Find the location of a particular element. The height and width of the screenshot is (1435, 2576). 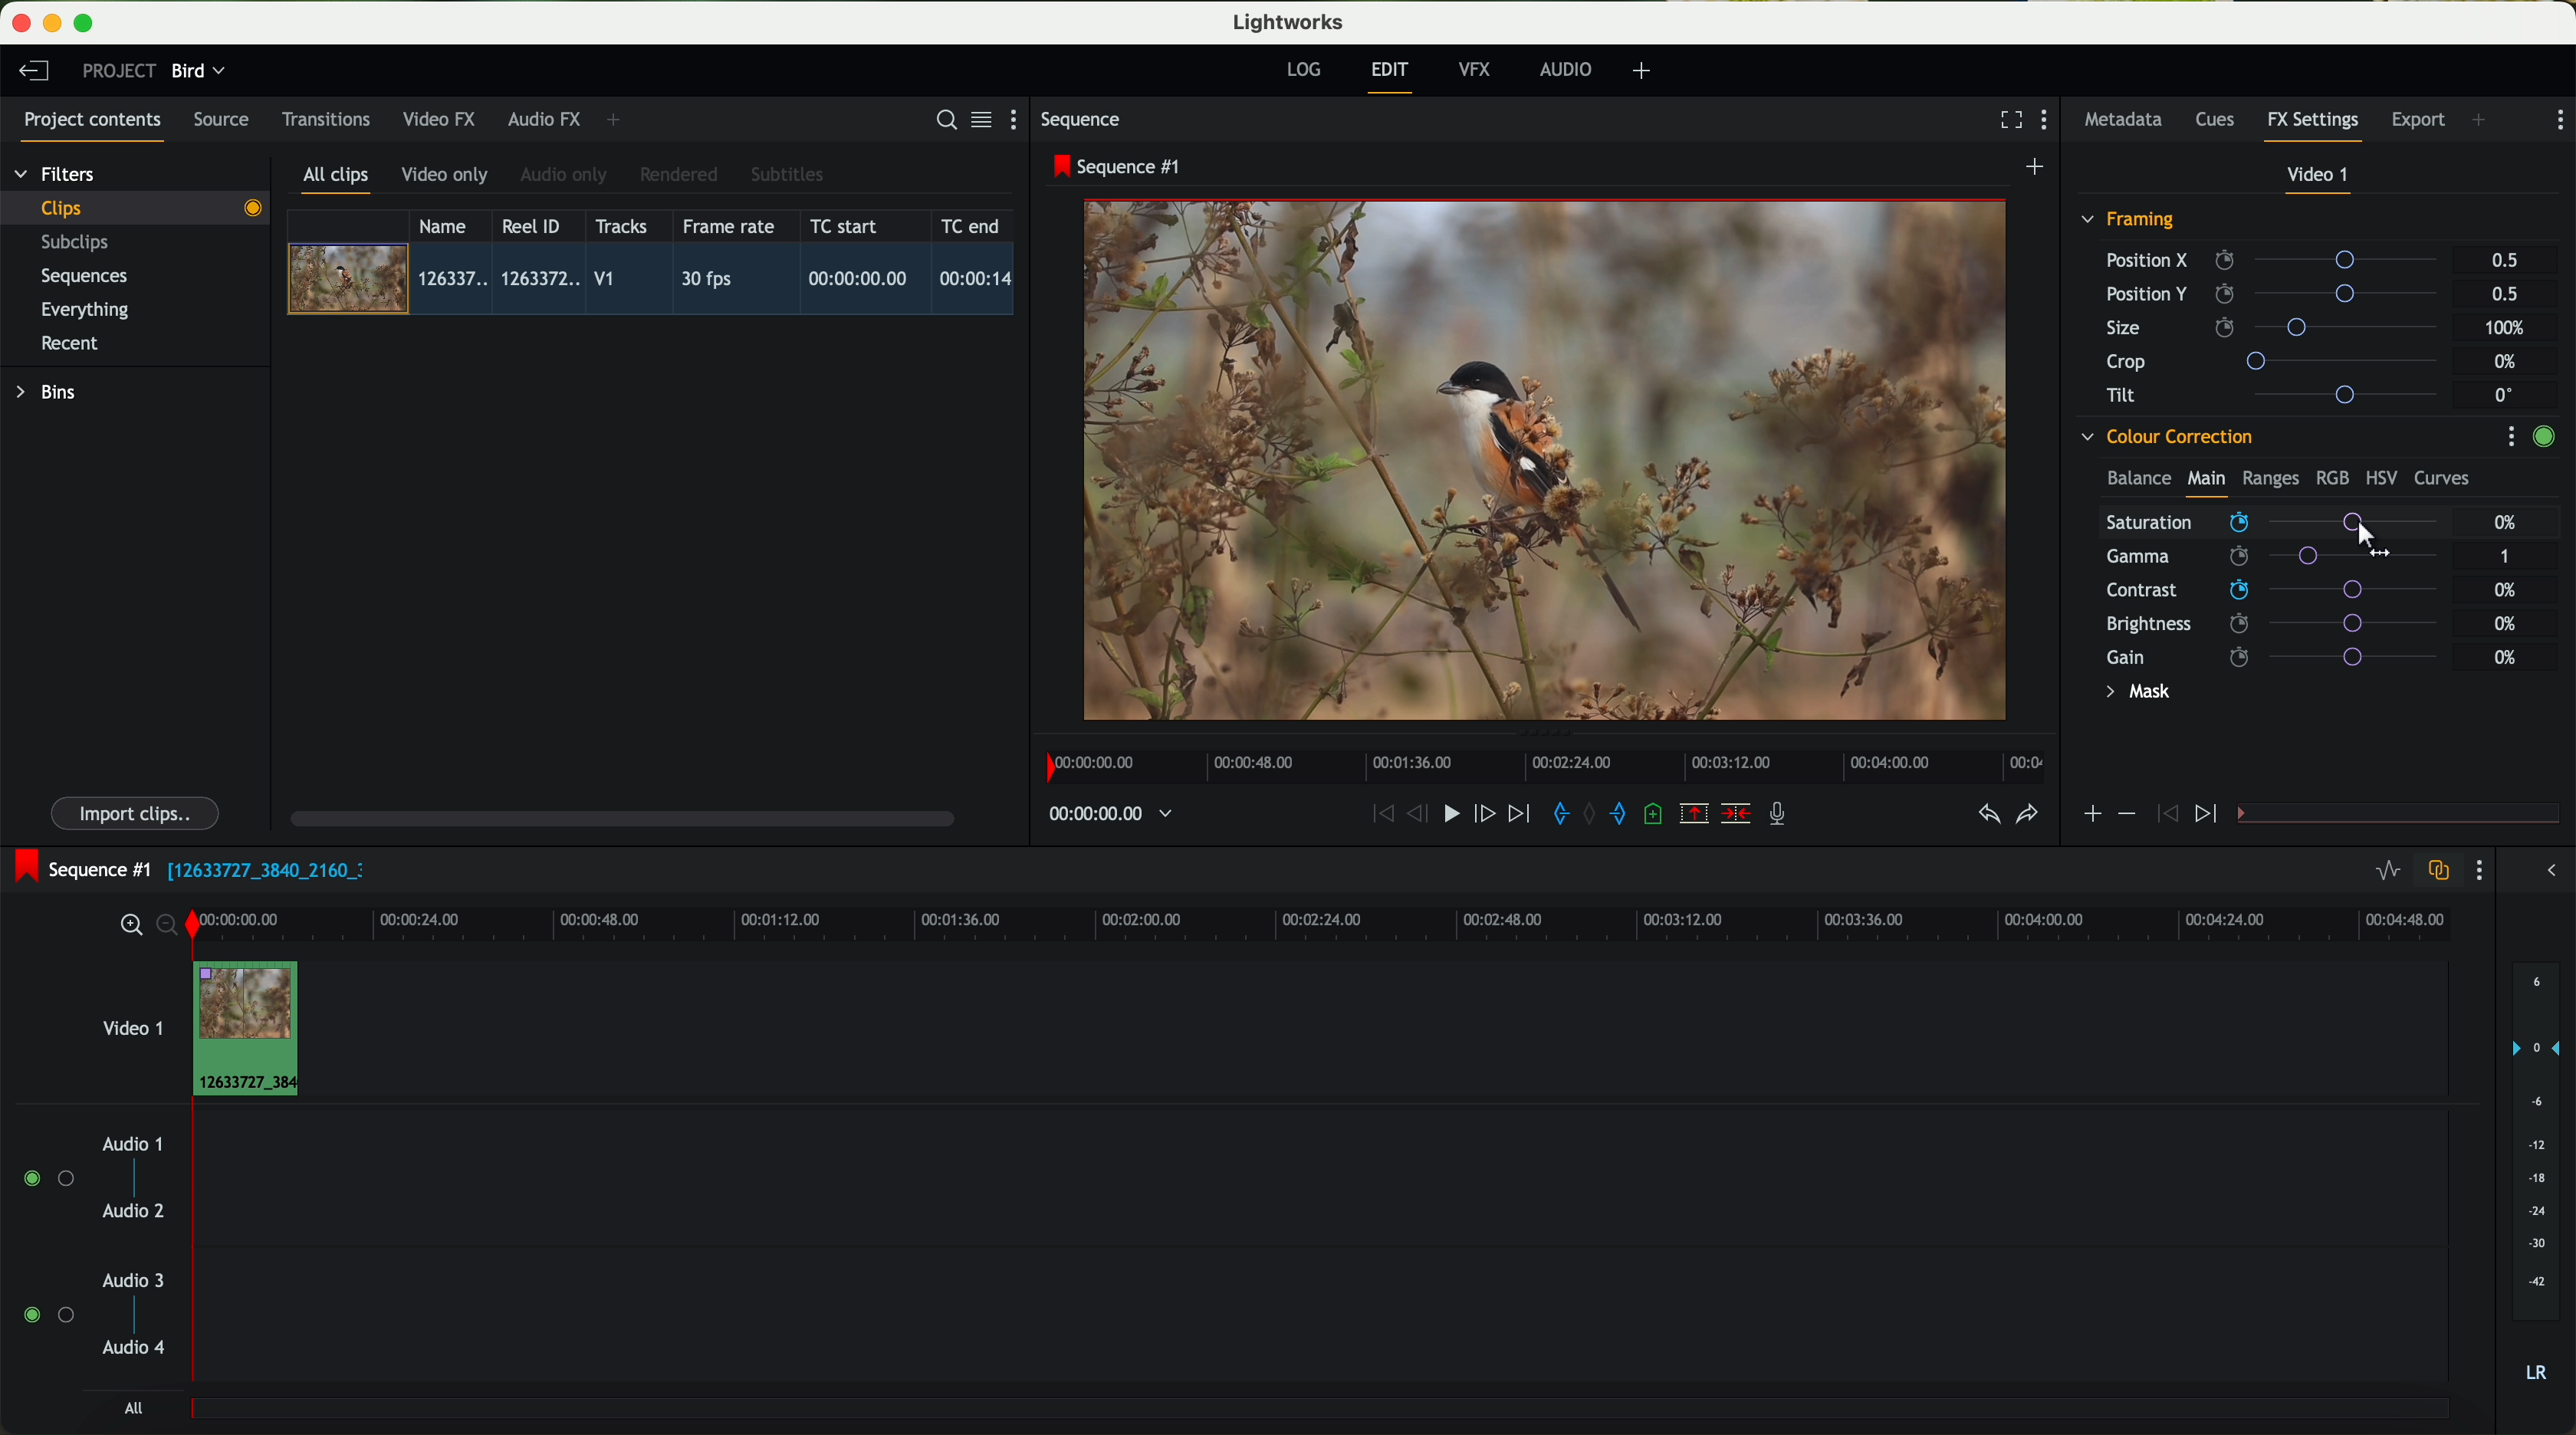

click on contrast is located at coordinates (2272, 592).